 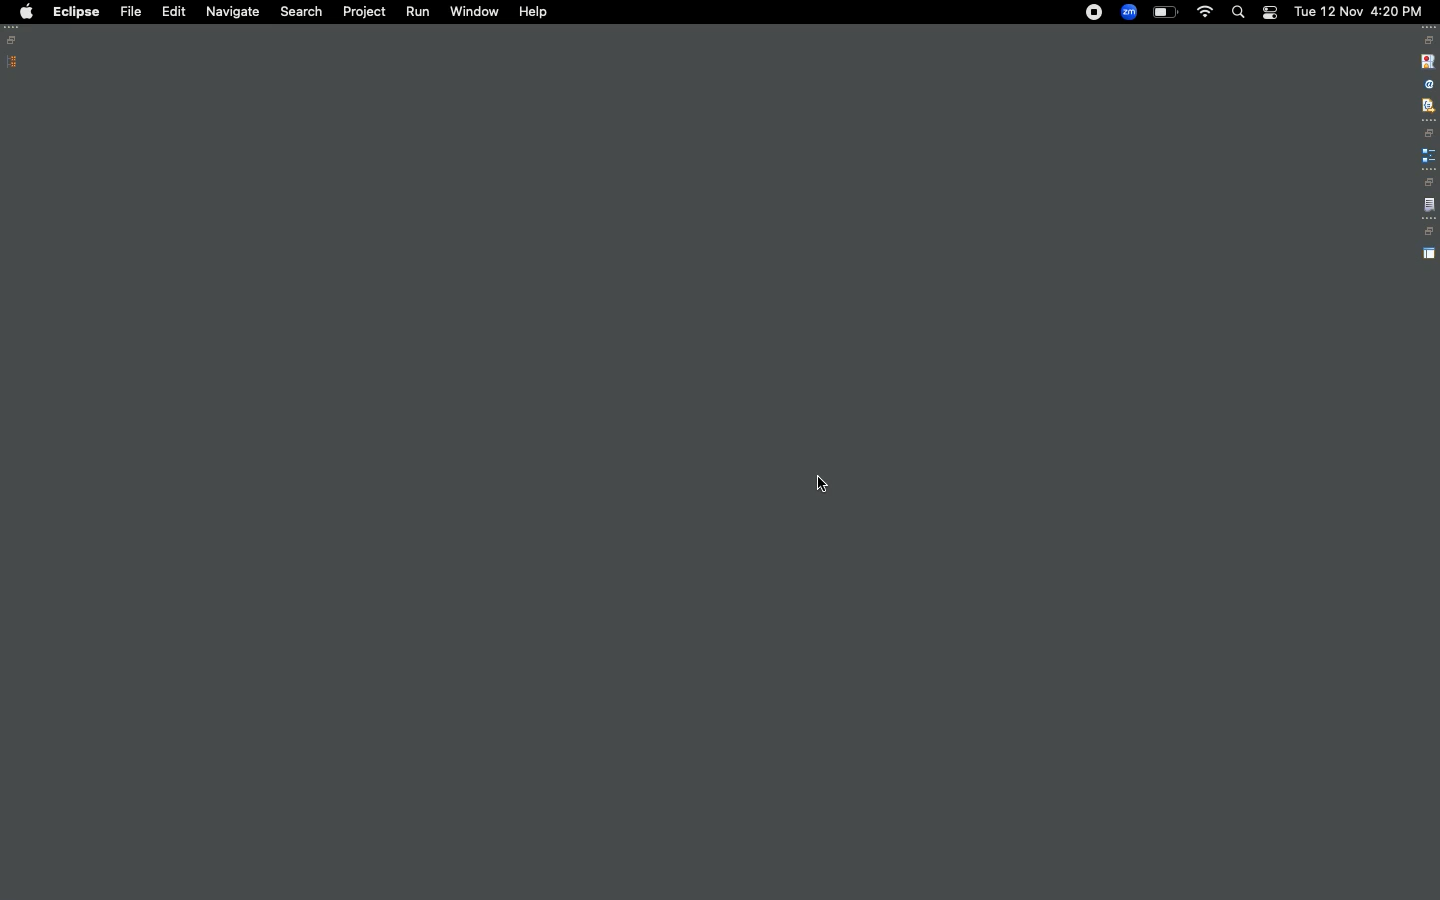 I want to click on restore, so click(x=1429, y=40).